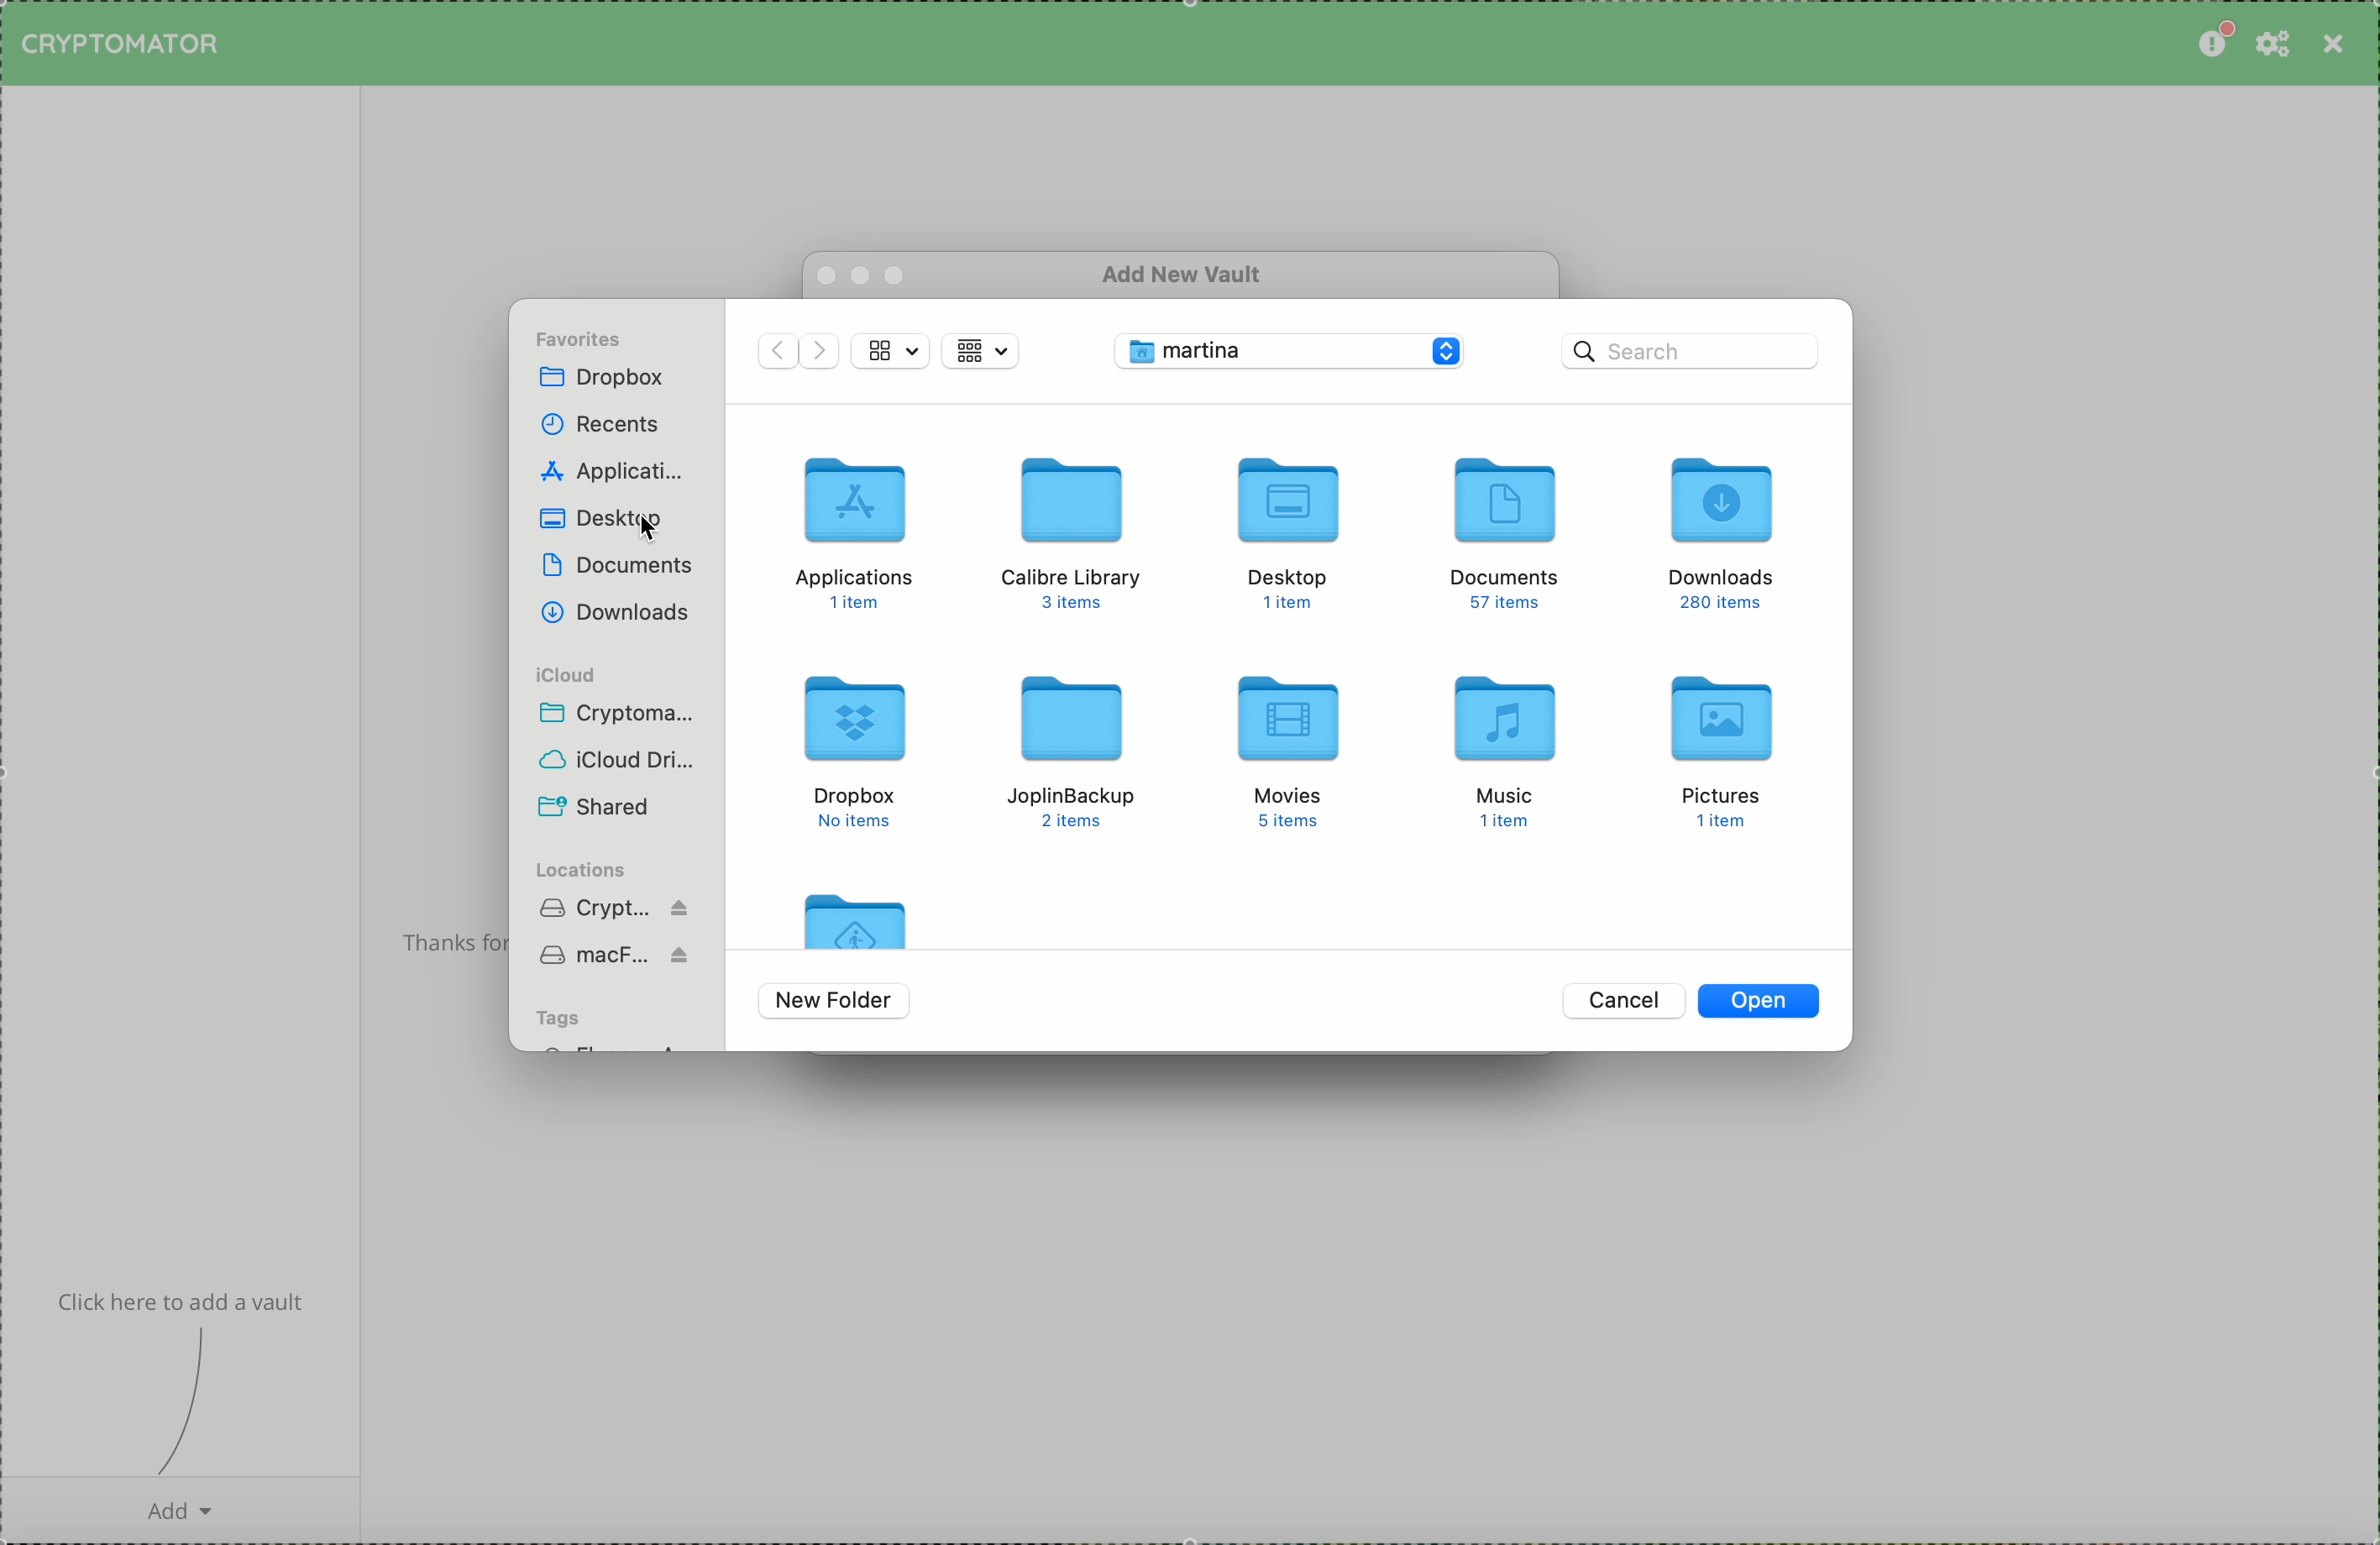 The height and width of the screenshot is (1545, 2380). What do you see at coordinates (604, 423) in the screenshot?
I see `recents` at bounding box center [604, 423].